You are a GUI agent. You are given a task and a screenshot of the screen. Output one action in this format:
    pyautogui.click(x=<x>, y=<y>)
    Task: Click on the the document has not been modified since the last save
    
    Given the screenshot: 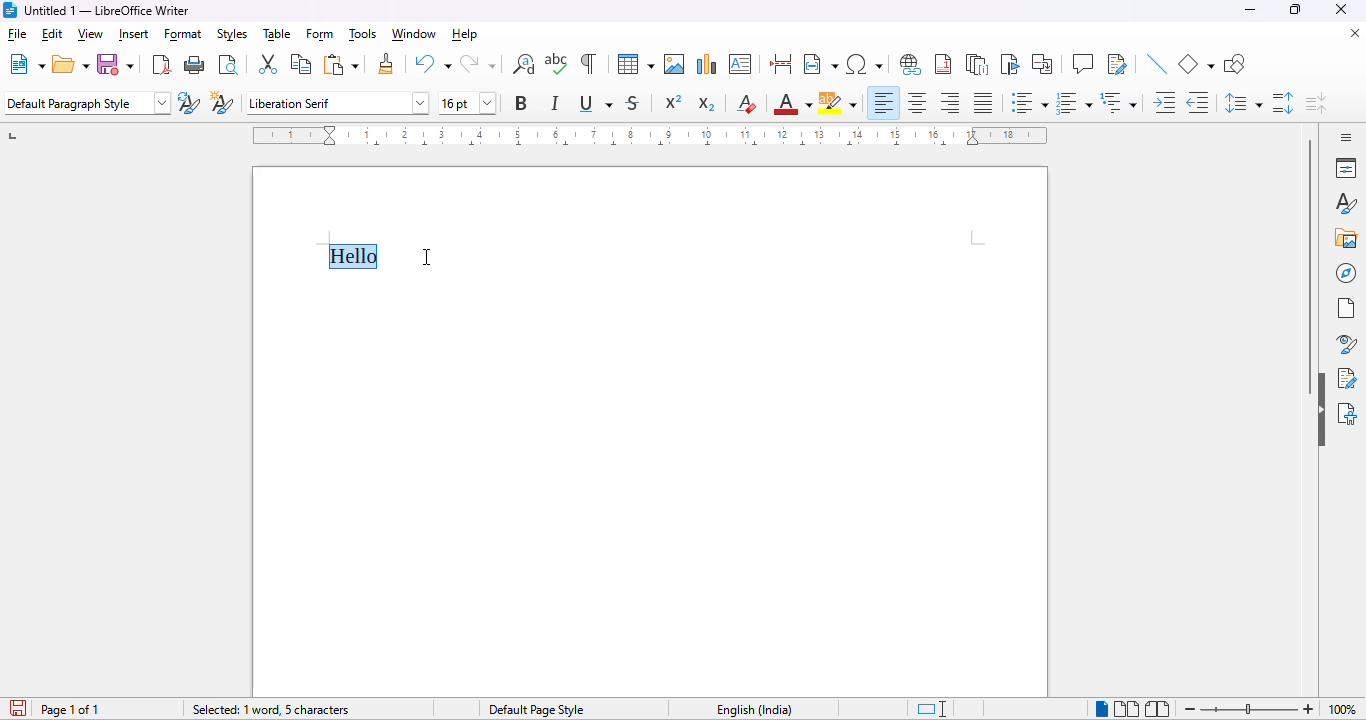 What is the action you would take?
    pyautogui.click(x=16, y=708)
    